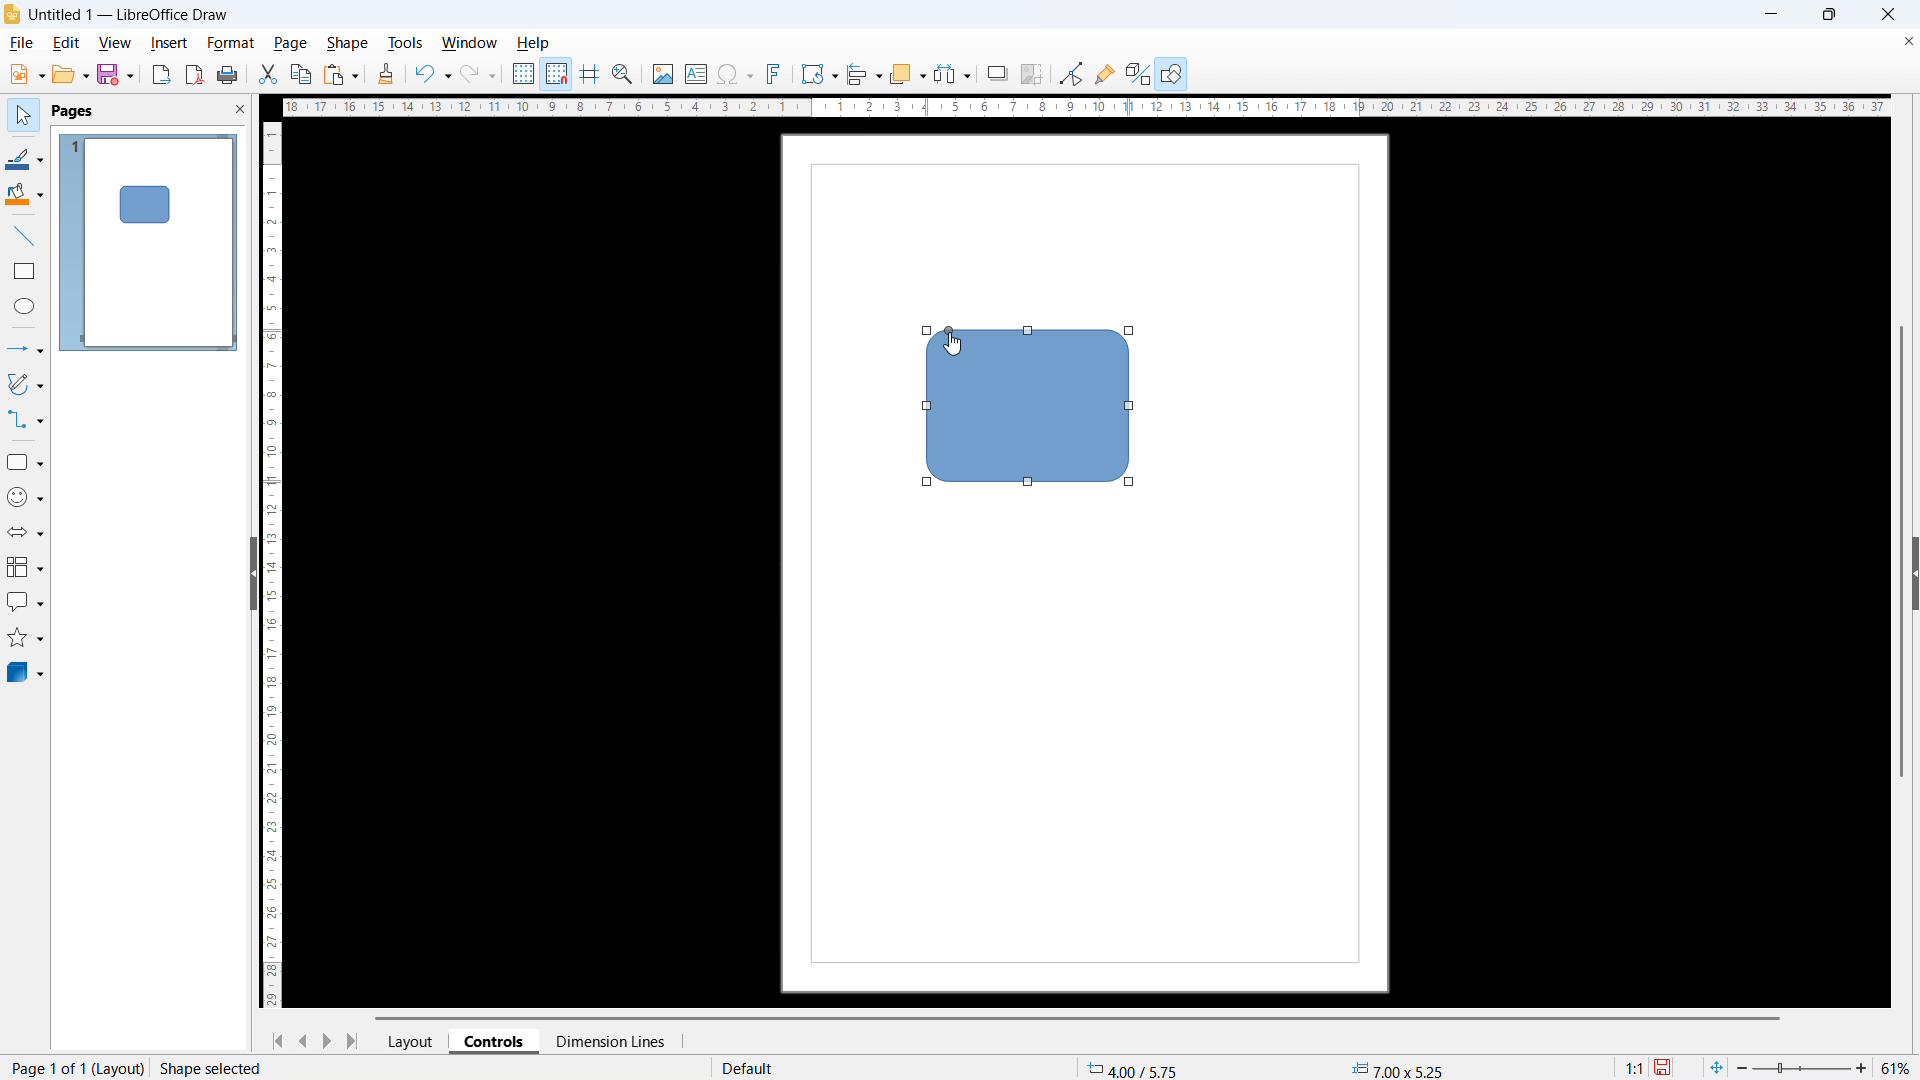 This screenshot has height=1080, width=1920. What do you see at coordinates (1171, 73) in the screenshot?
I see `show draw functions` at bounding box center [1171, 73].